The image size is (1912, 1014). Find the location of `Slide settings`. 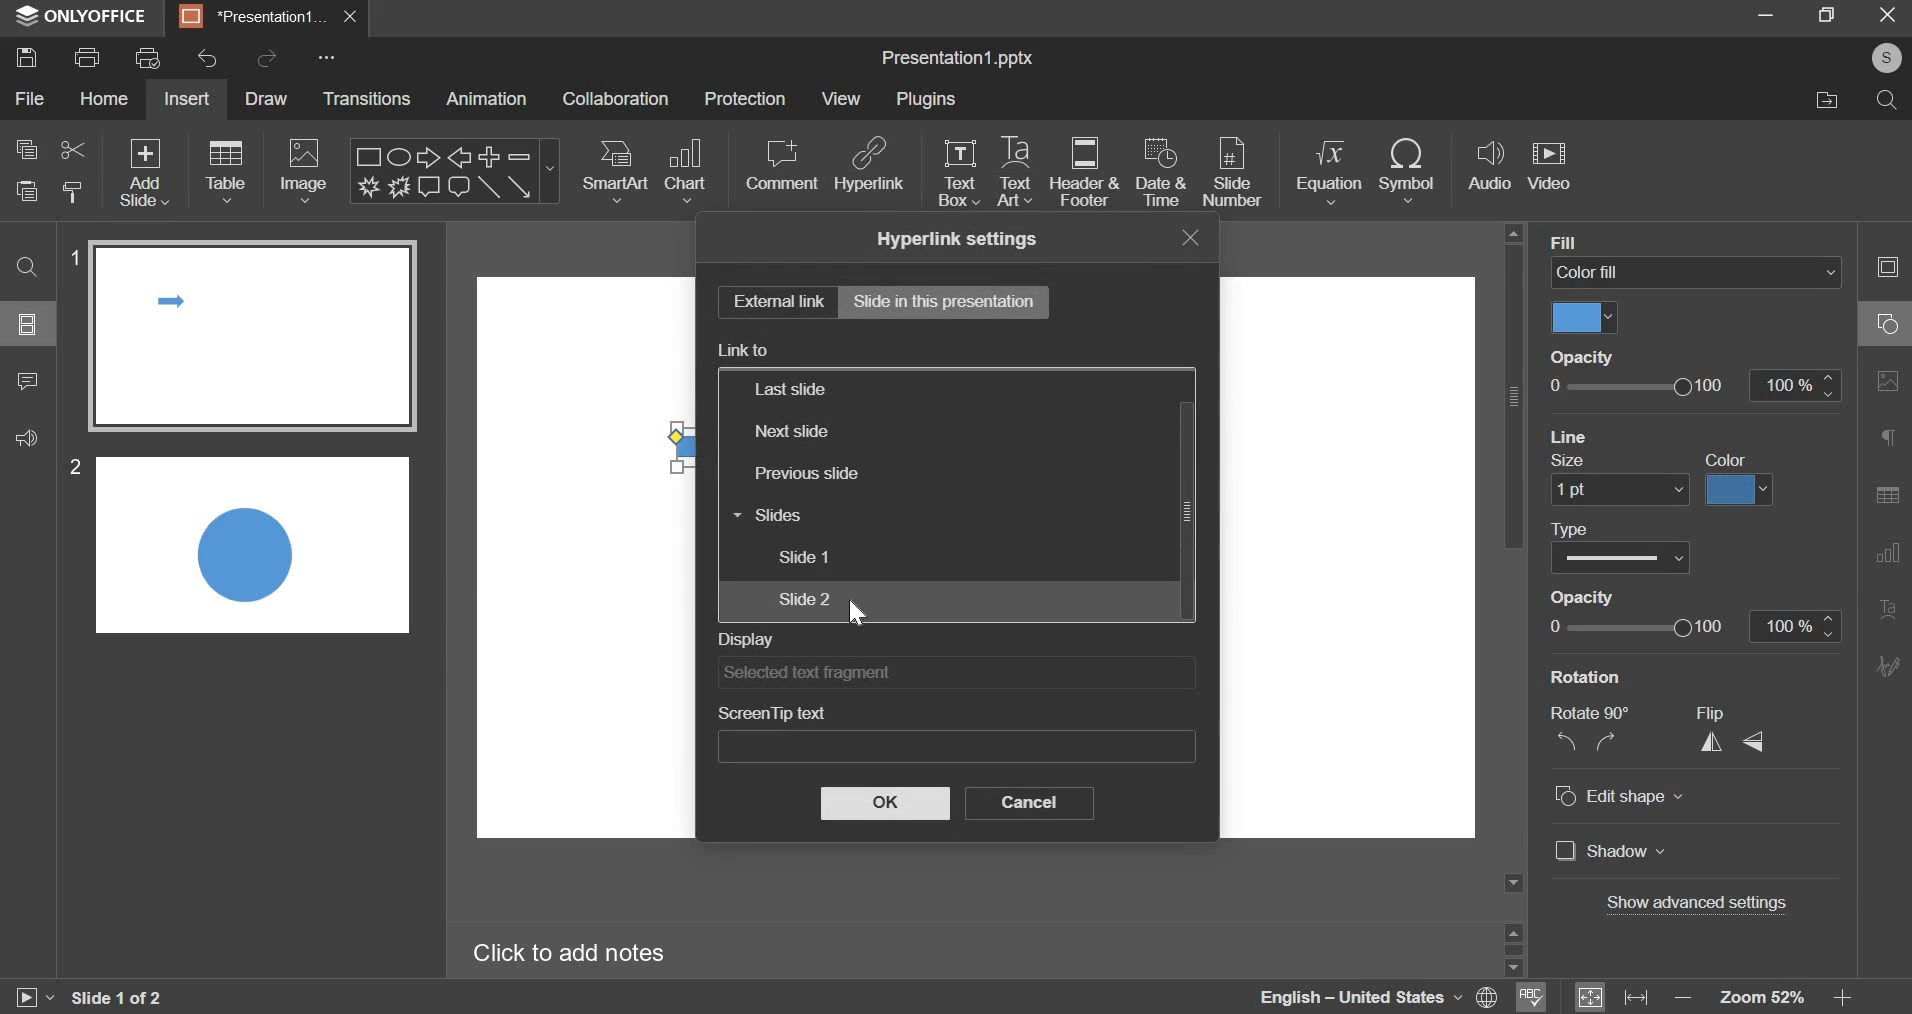

Slide settings is located at coordinates (1891, 269).